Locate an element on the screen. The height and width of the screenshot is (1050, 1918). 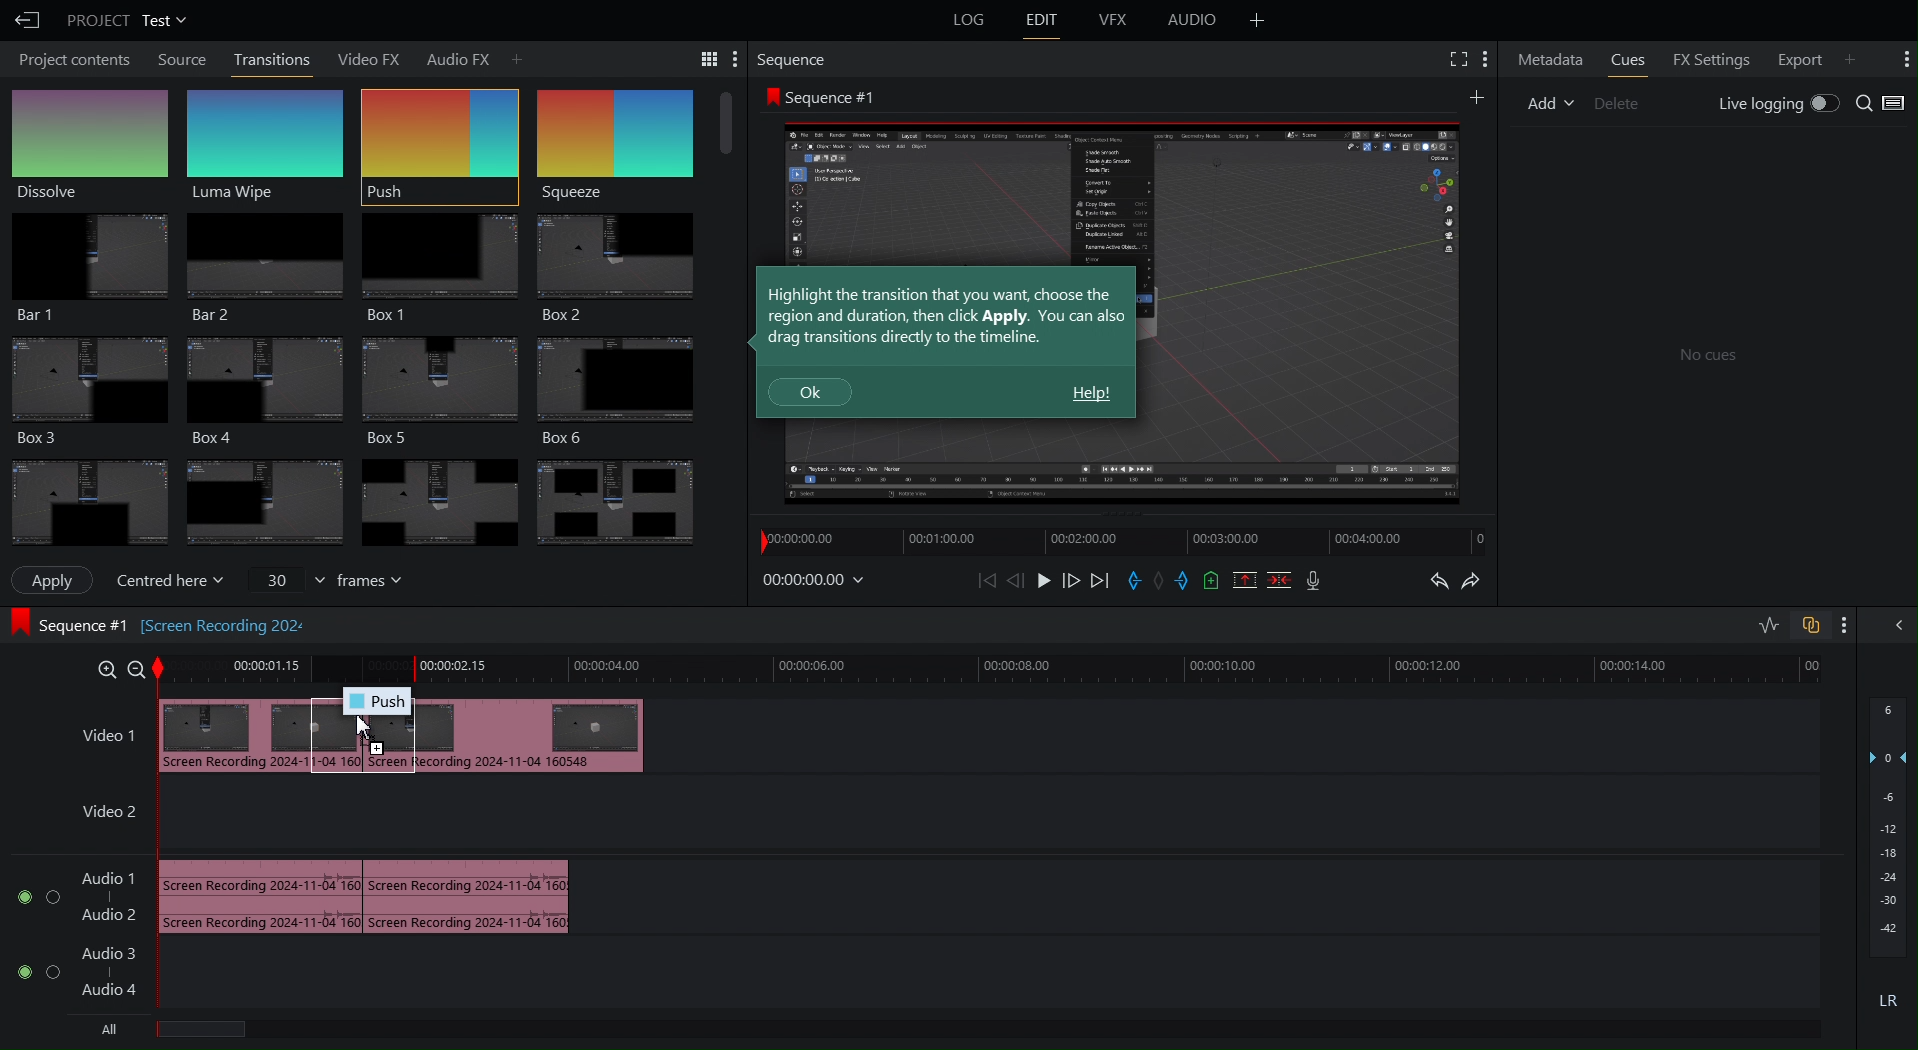
Move Forward is located at coordinates (1071, 582).